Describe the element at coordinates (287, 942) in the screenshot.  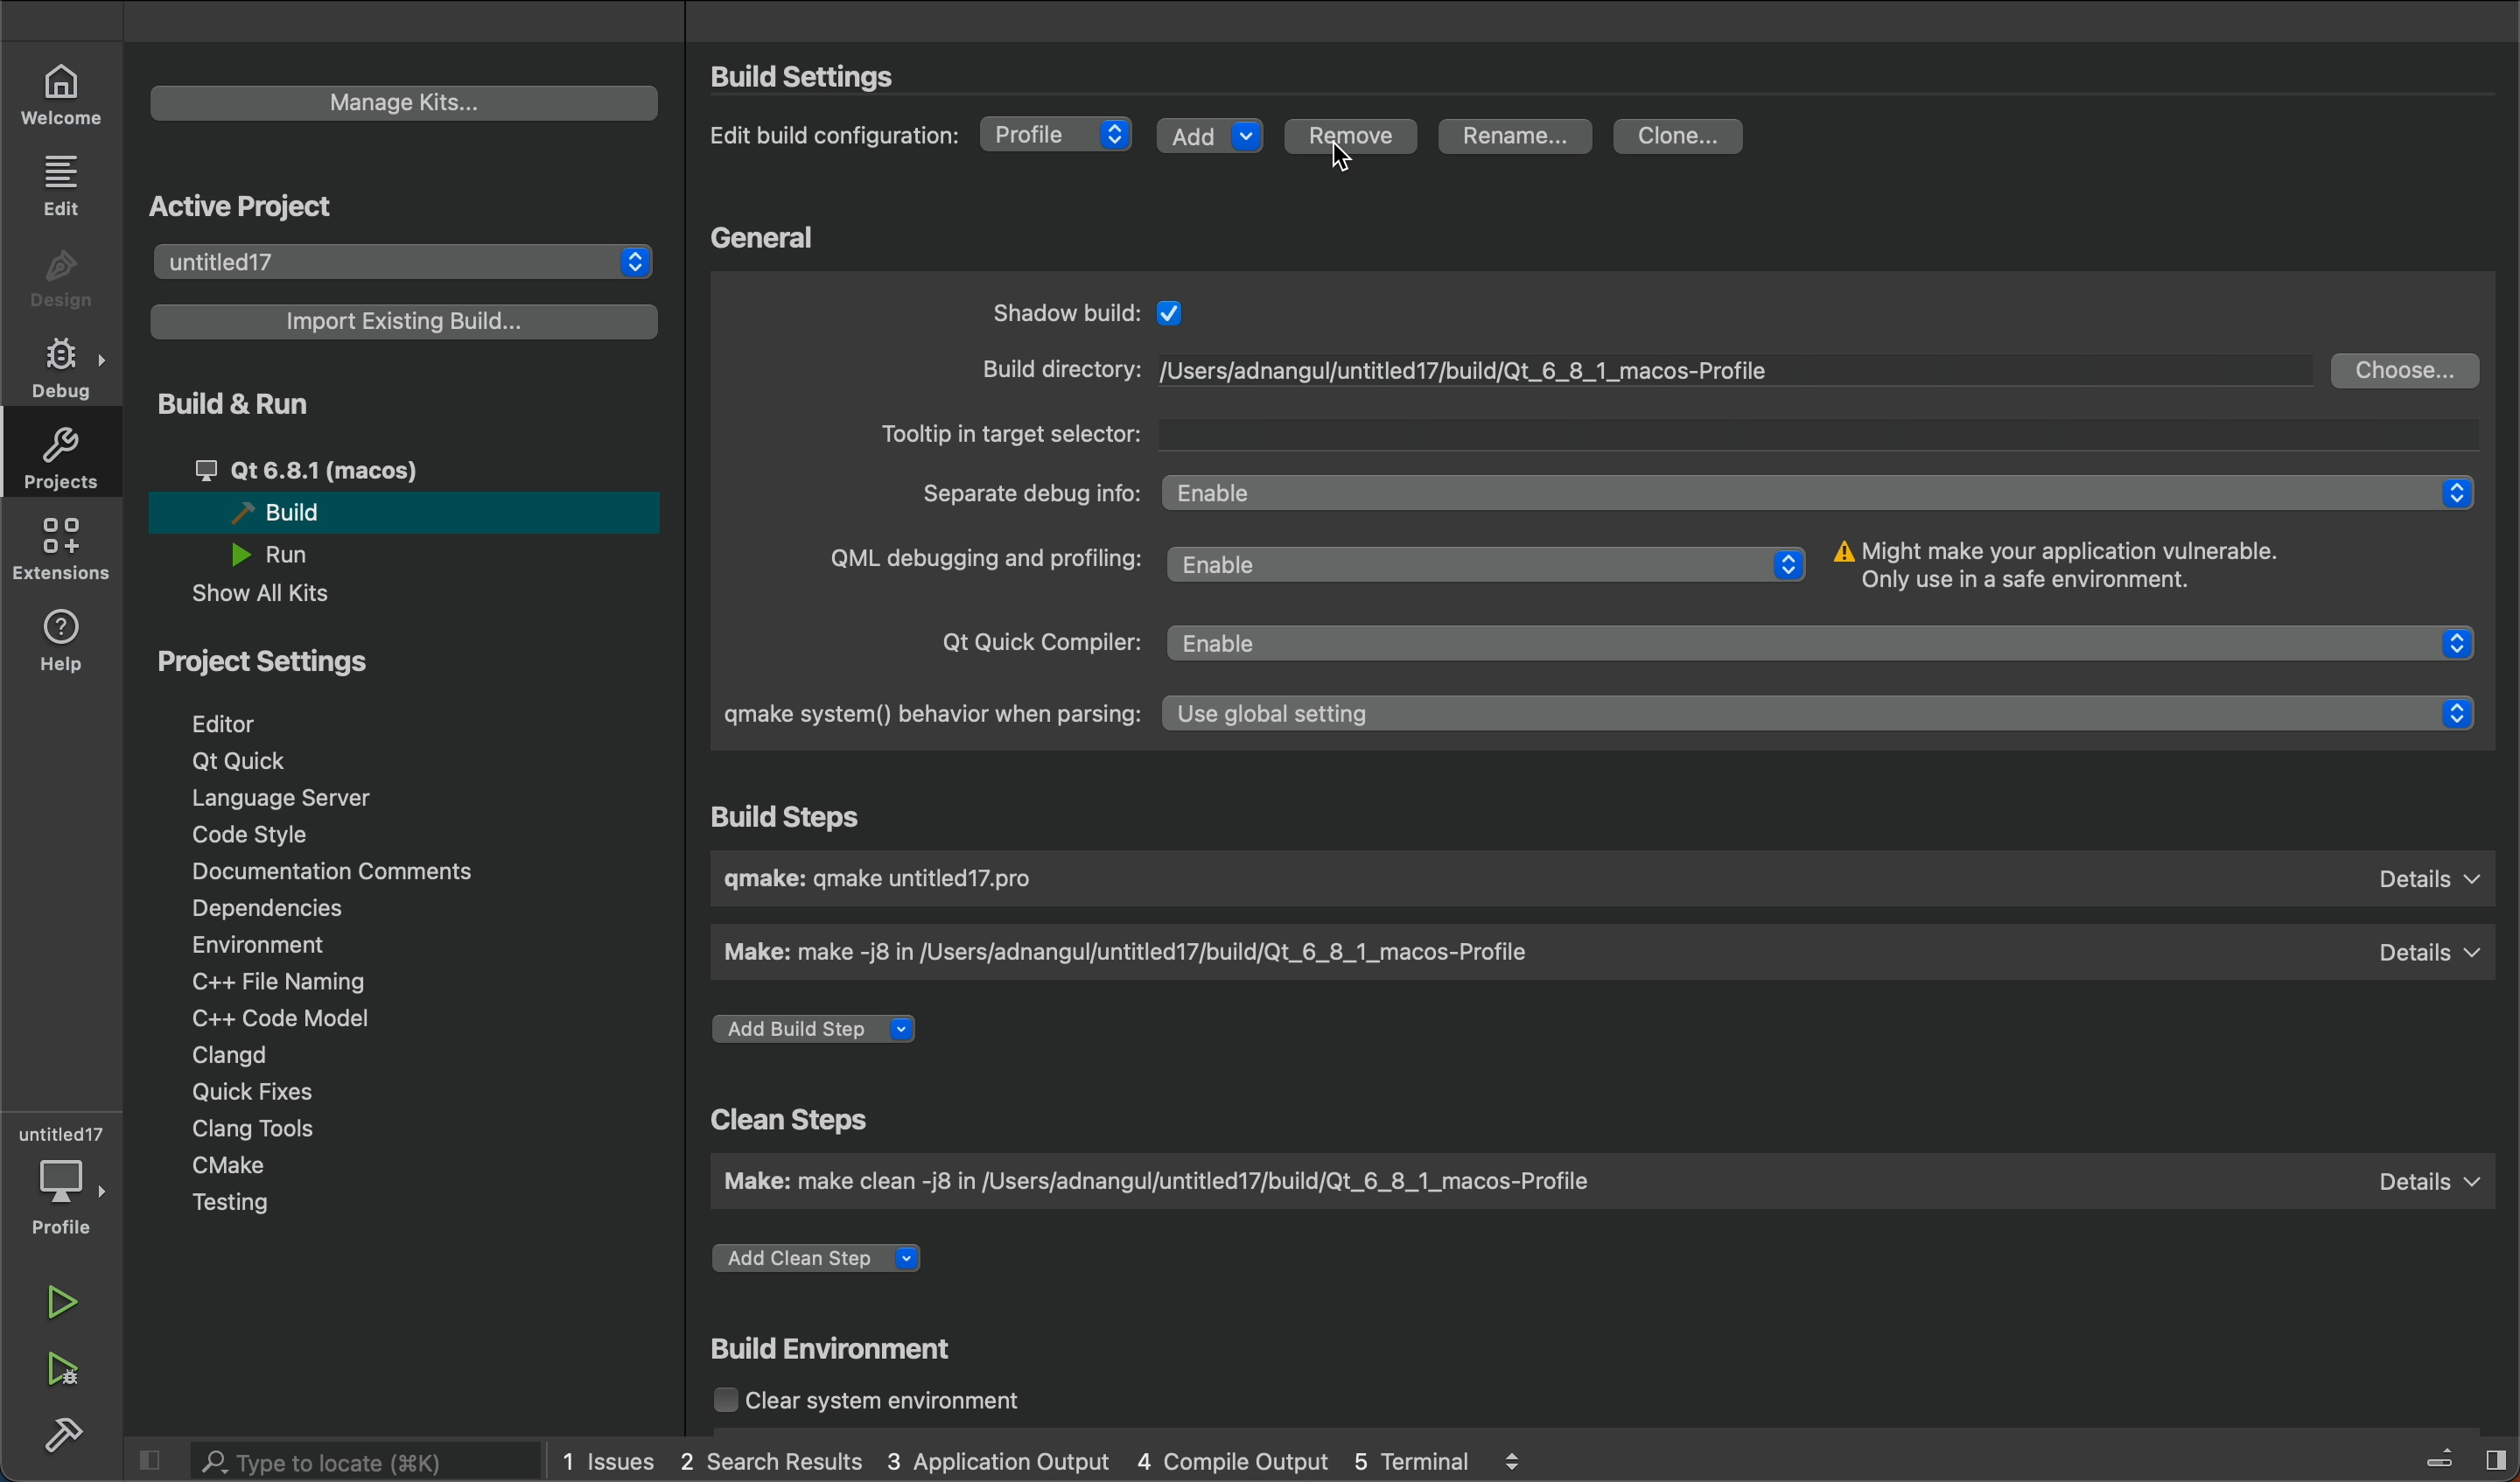
I see `environment` at that location.